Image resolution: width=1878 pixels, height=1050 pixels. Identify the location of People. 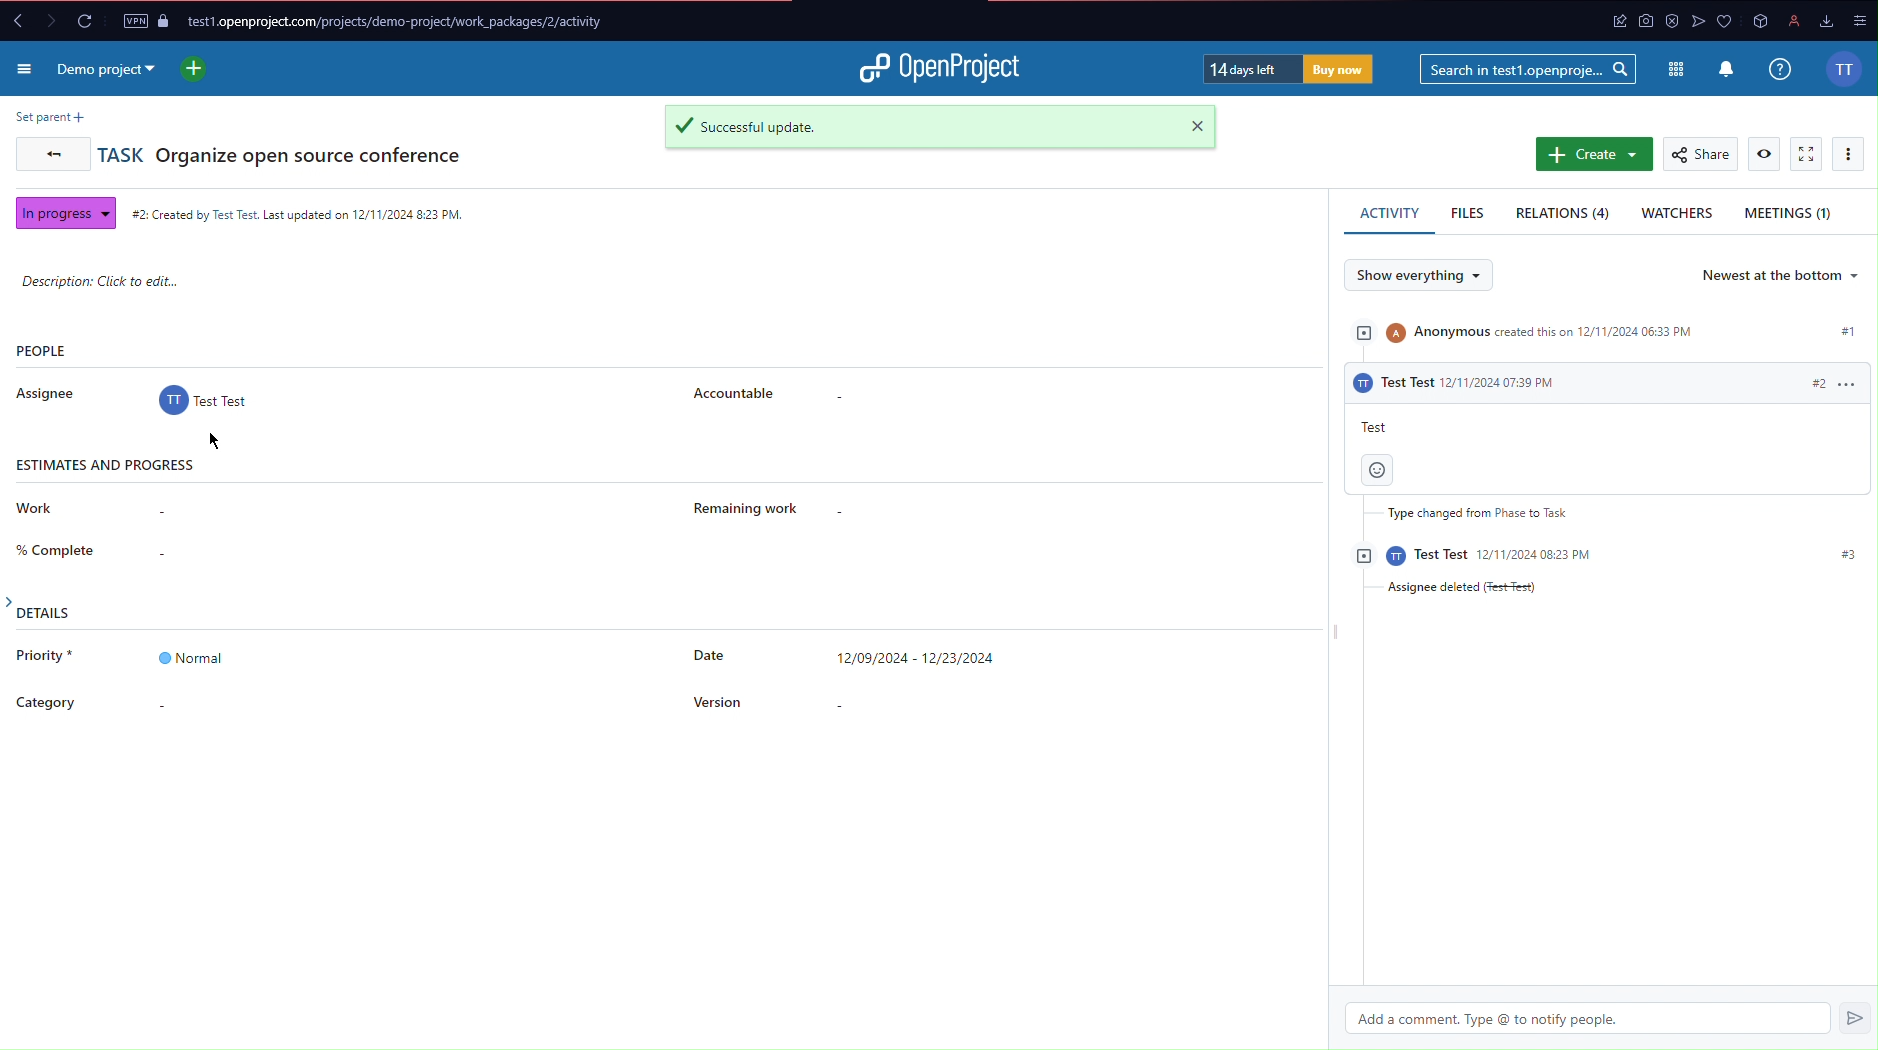
(42, 350).